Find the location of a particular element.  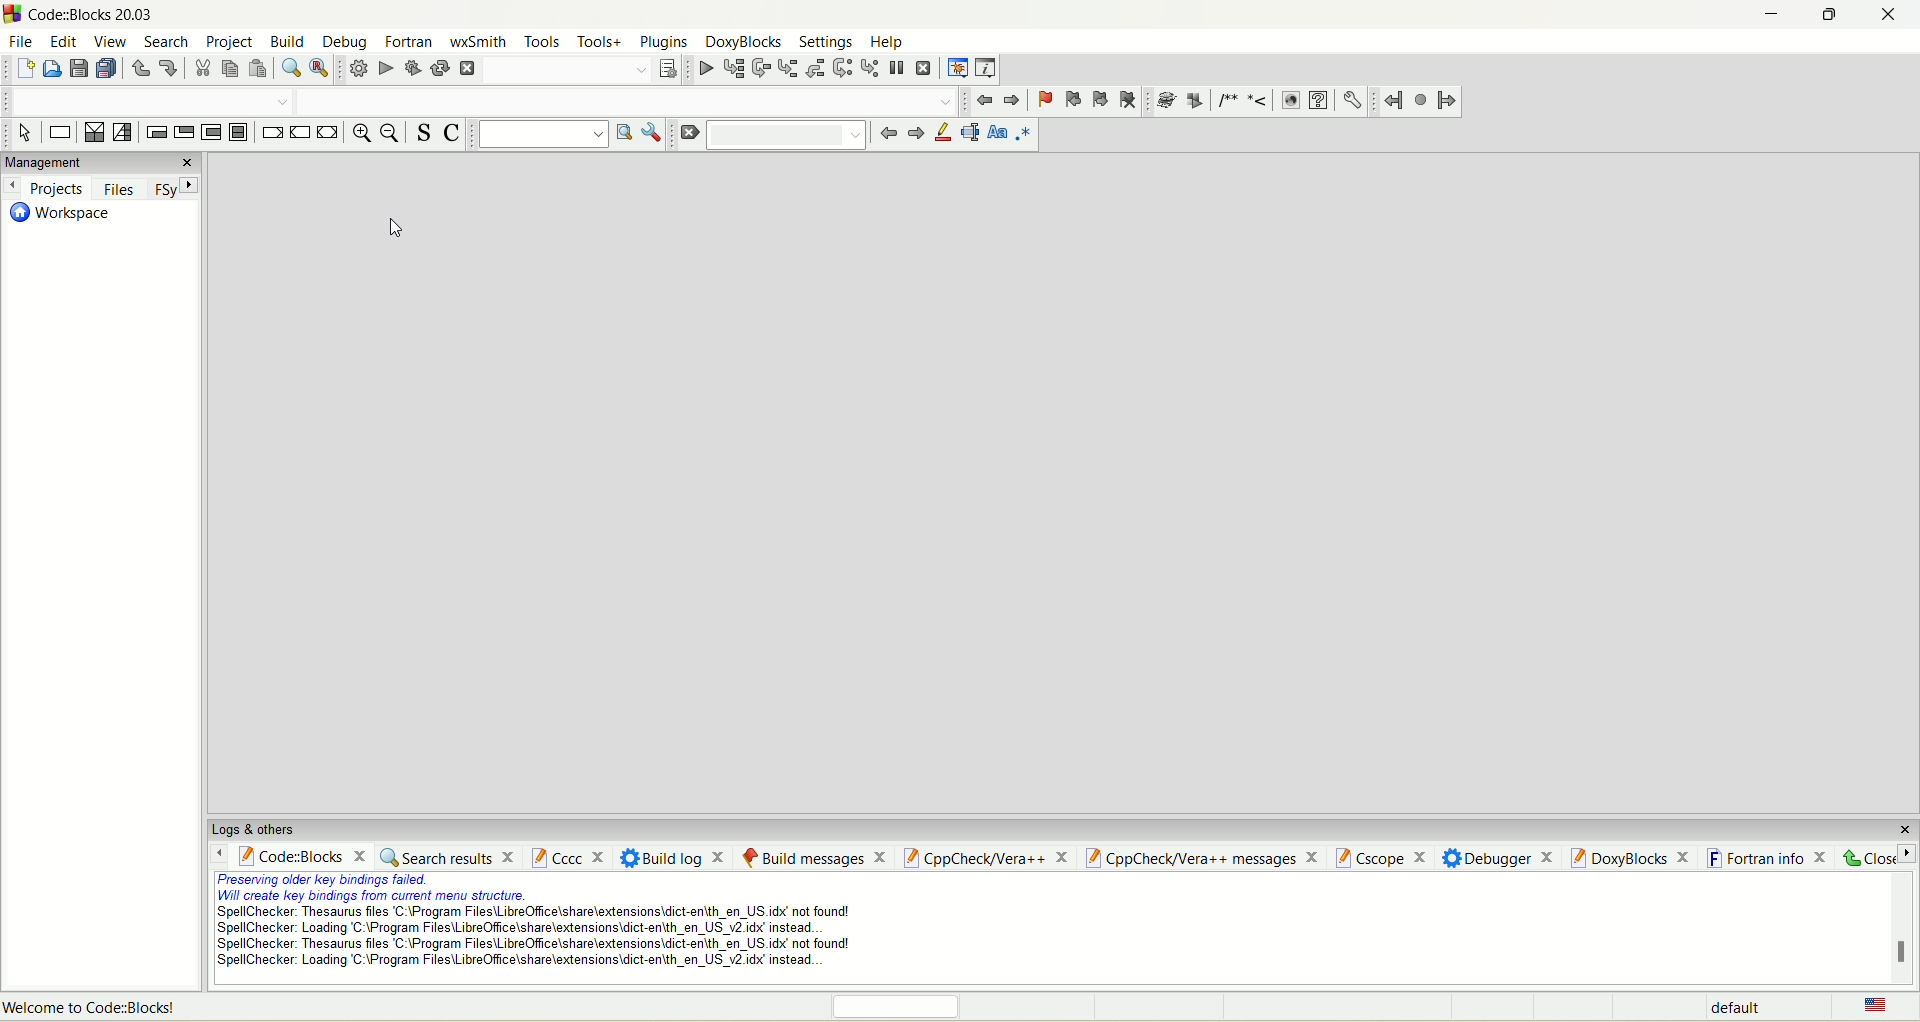

various info is located at coordinates (983, 69).